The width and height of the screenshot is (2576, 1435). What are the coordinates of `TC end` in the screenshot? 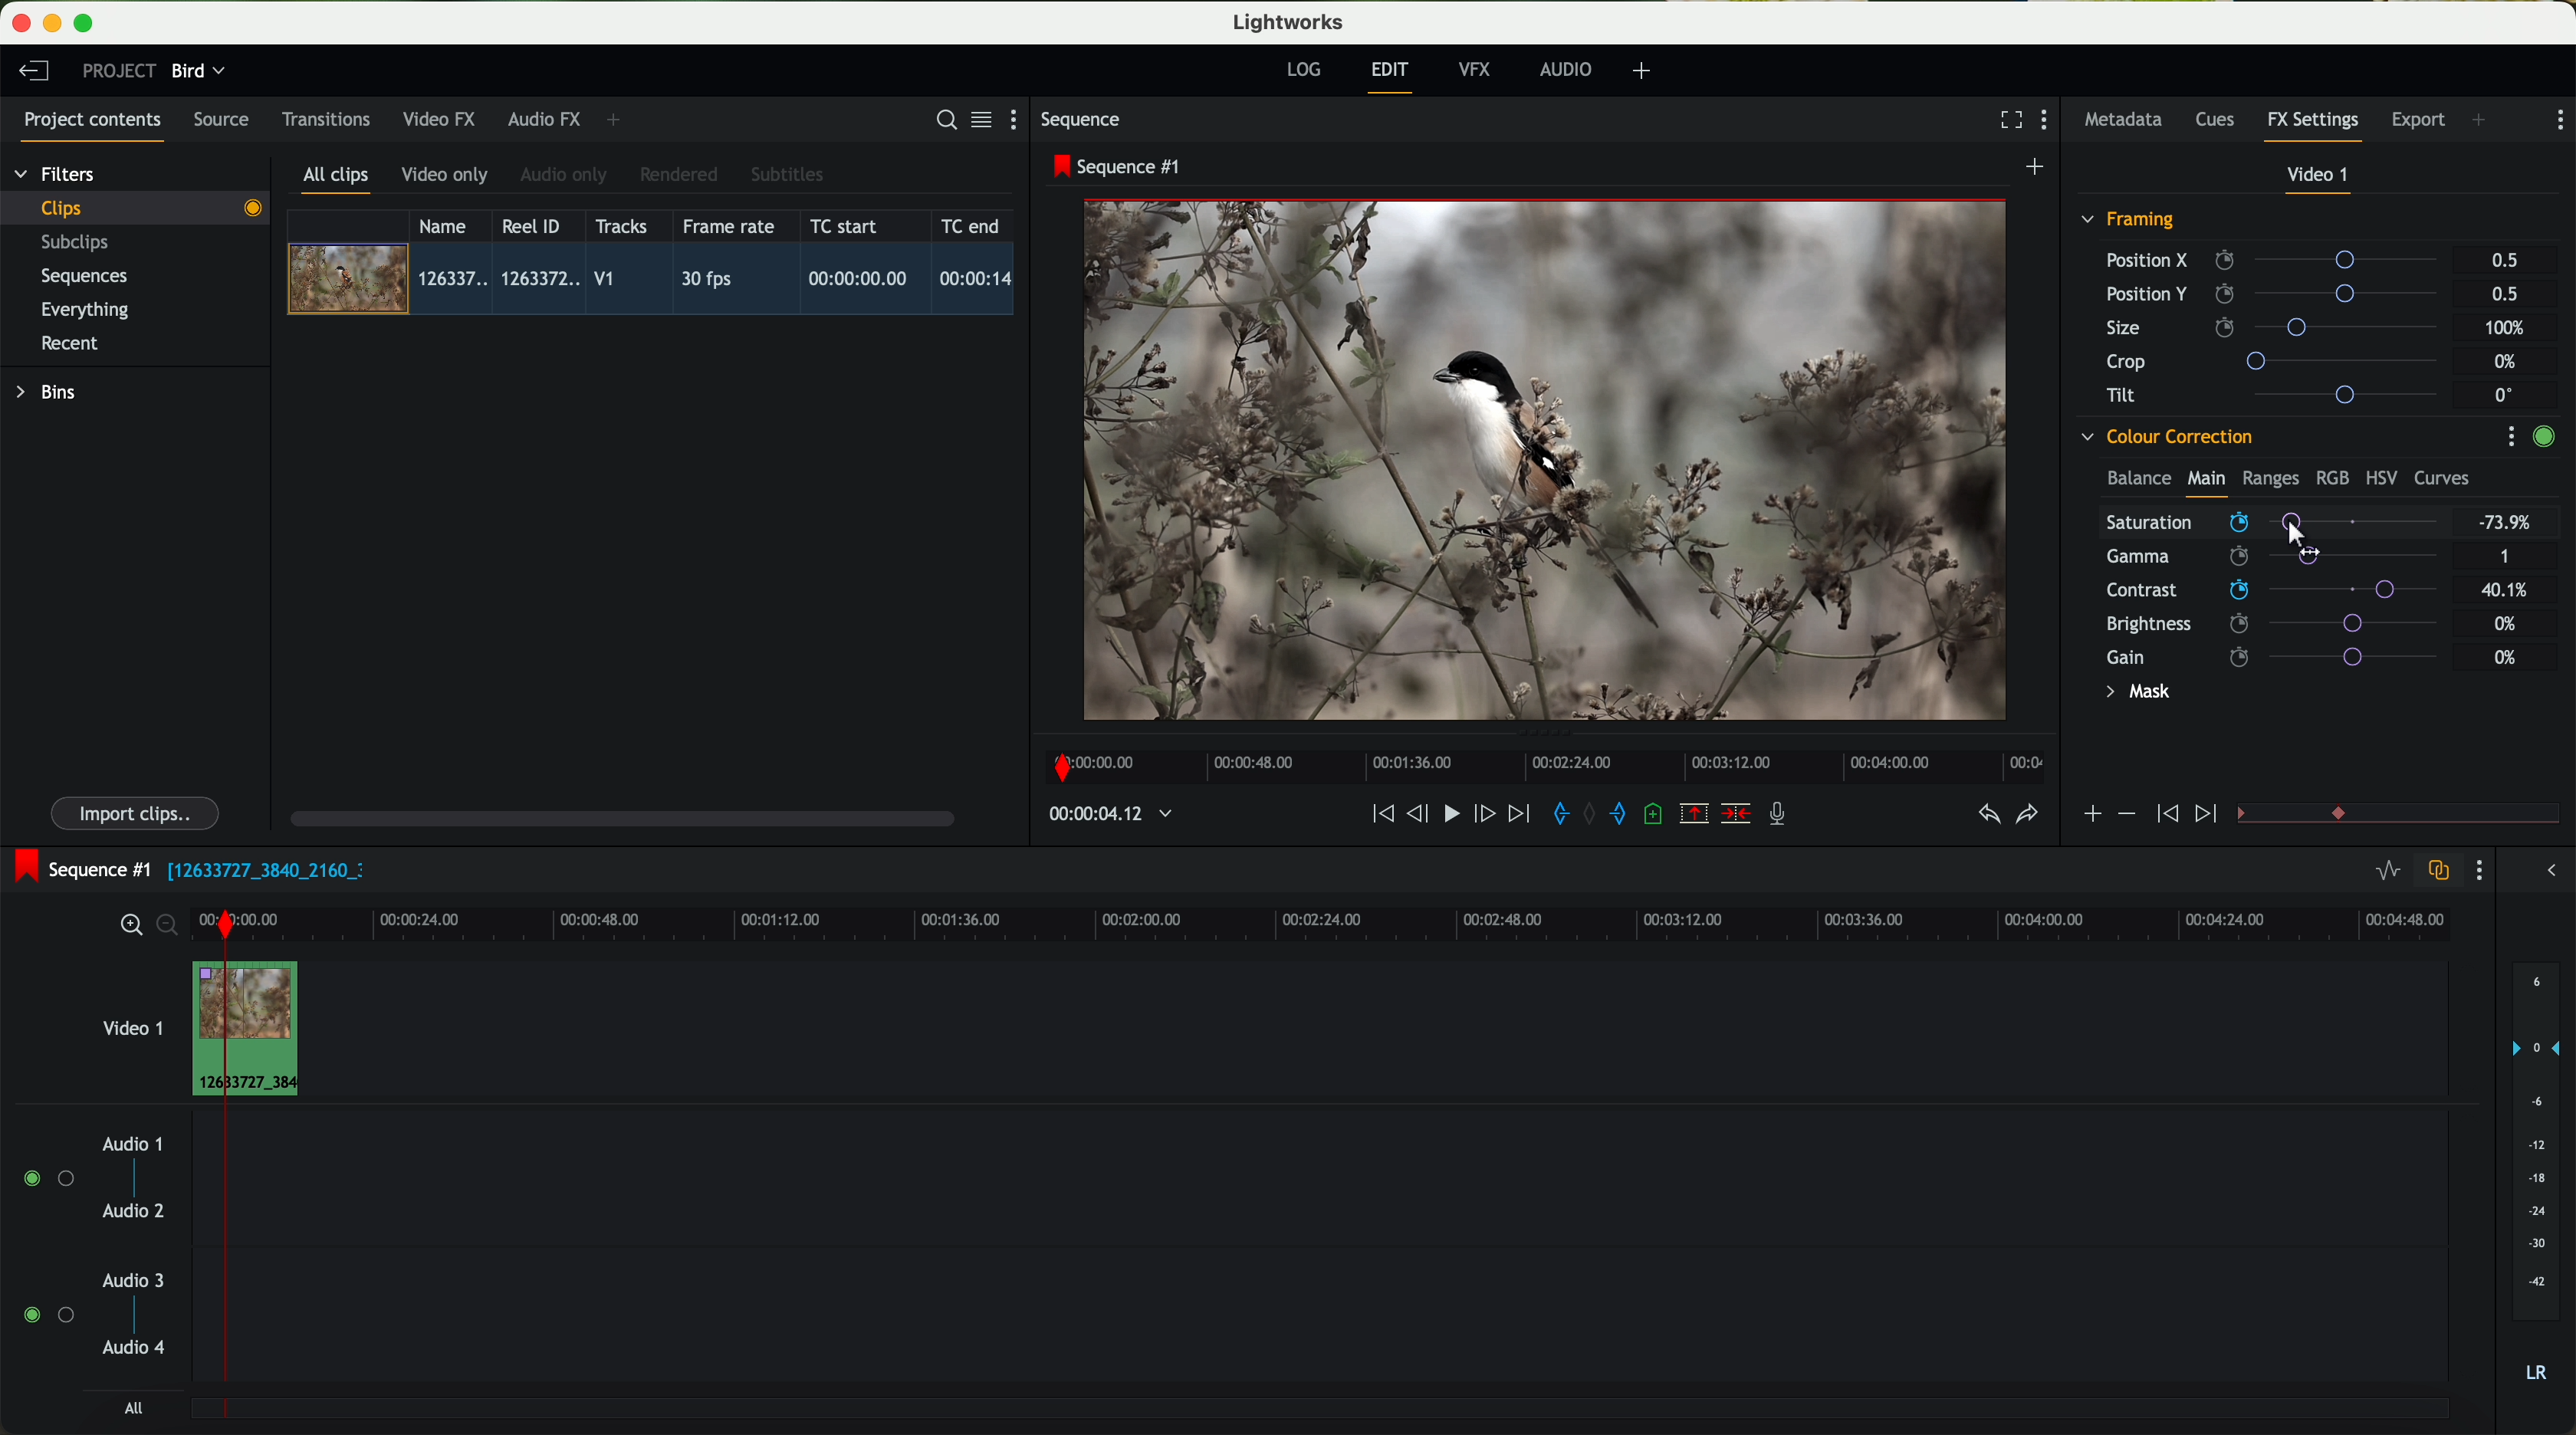 It's located at (972, 225).